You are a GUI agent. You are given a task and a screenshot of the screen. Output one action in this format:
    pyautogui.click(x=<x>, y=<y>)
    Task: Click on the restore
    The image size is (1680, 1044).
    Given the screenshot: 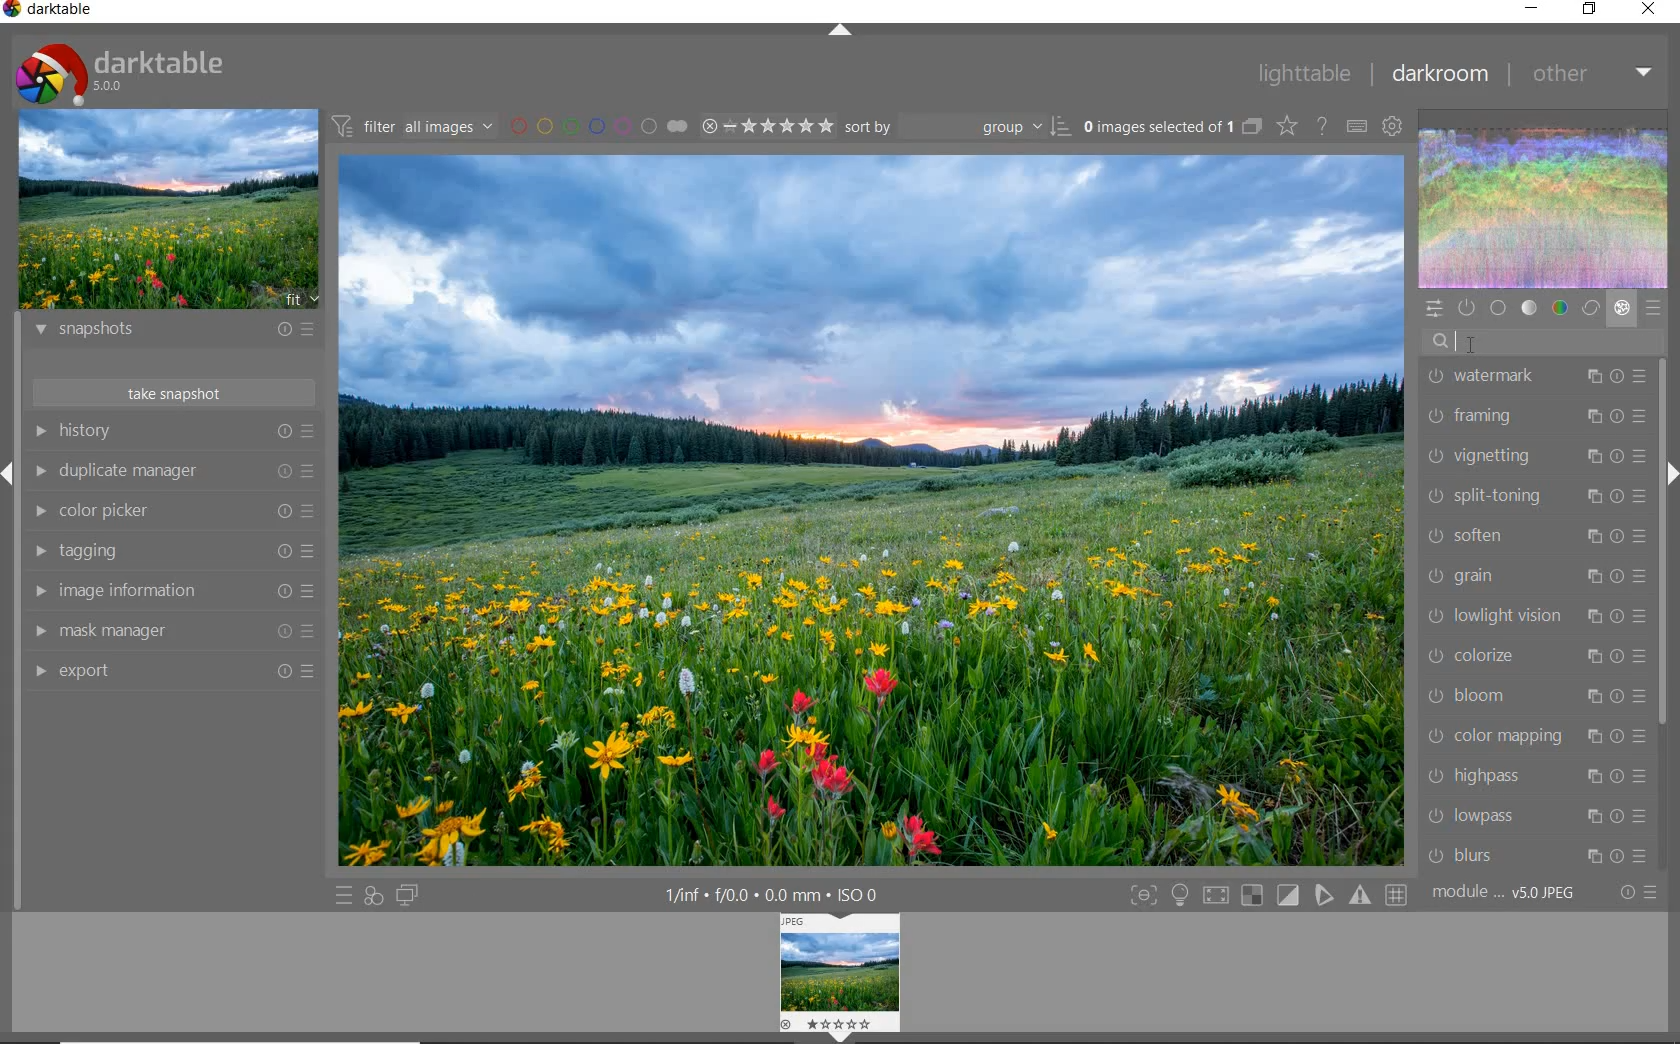 What is the action you would take?
    pyautogui.click(x=1592, y=10)
    